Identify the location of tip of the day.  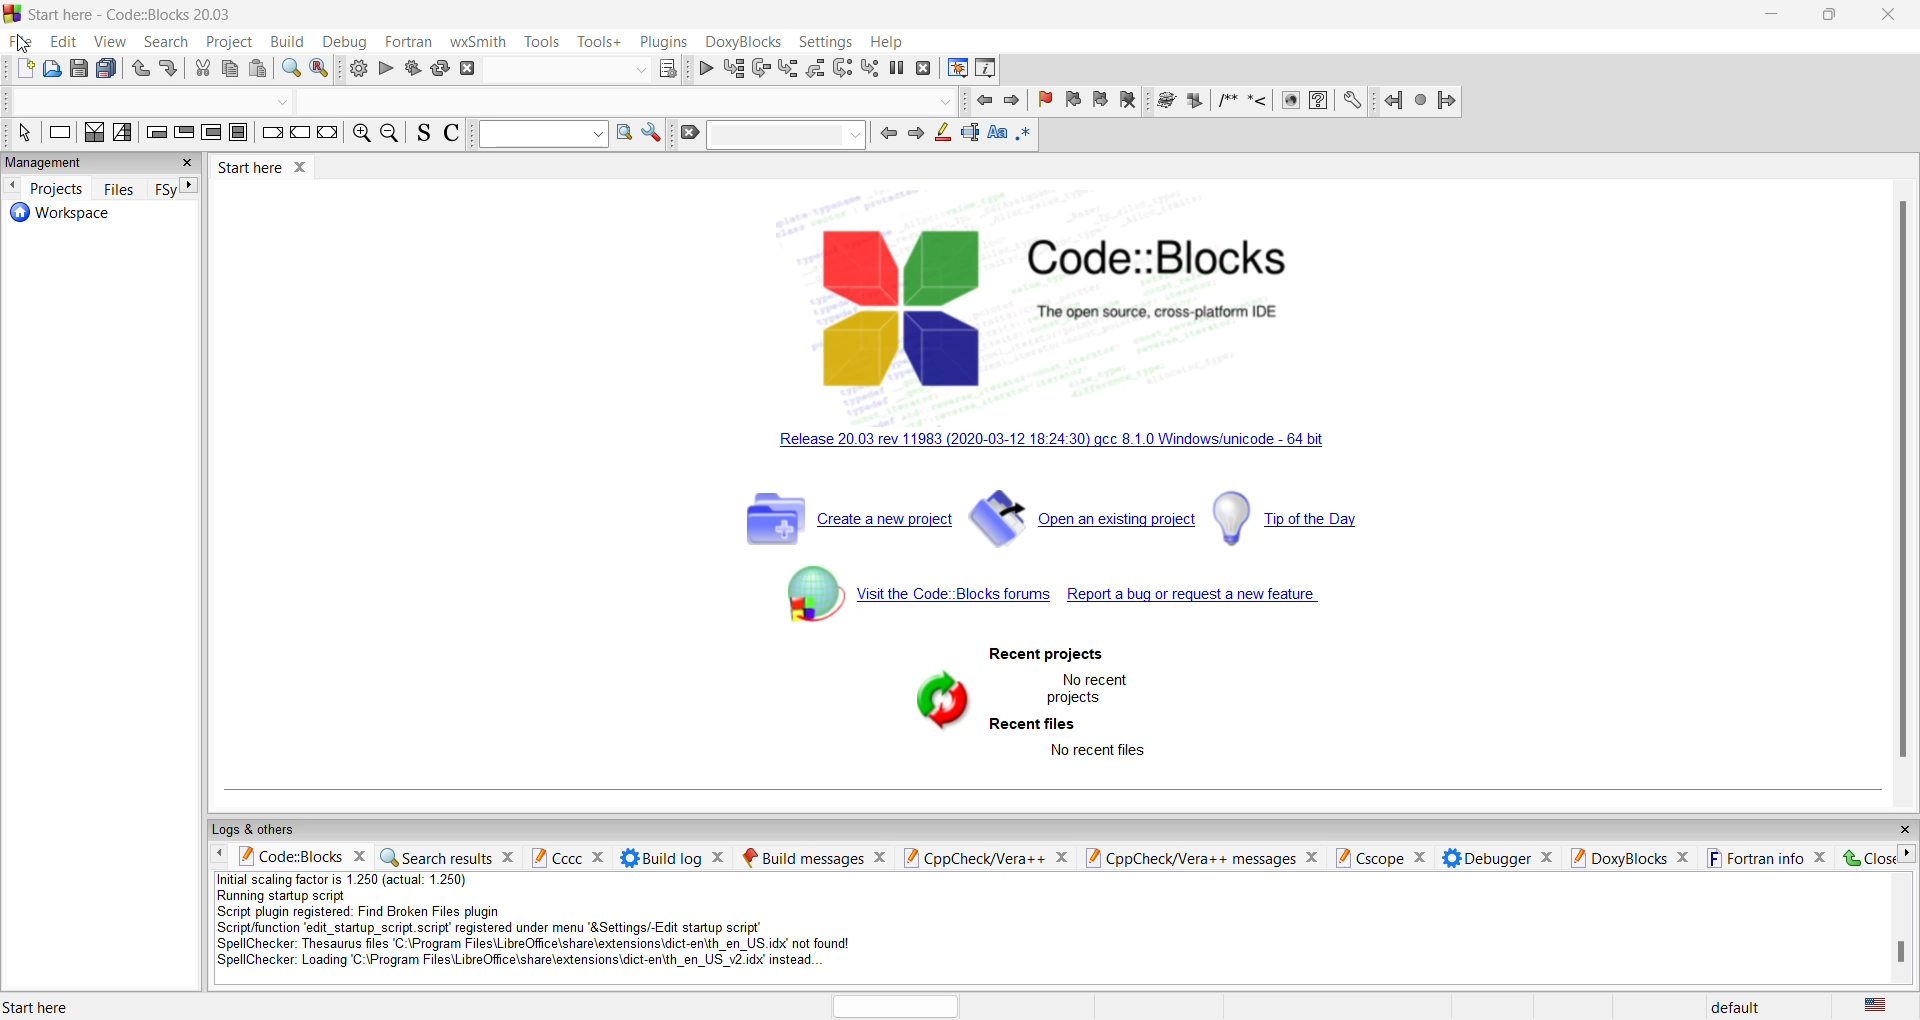
(1298, 517).